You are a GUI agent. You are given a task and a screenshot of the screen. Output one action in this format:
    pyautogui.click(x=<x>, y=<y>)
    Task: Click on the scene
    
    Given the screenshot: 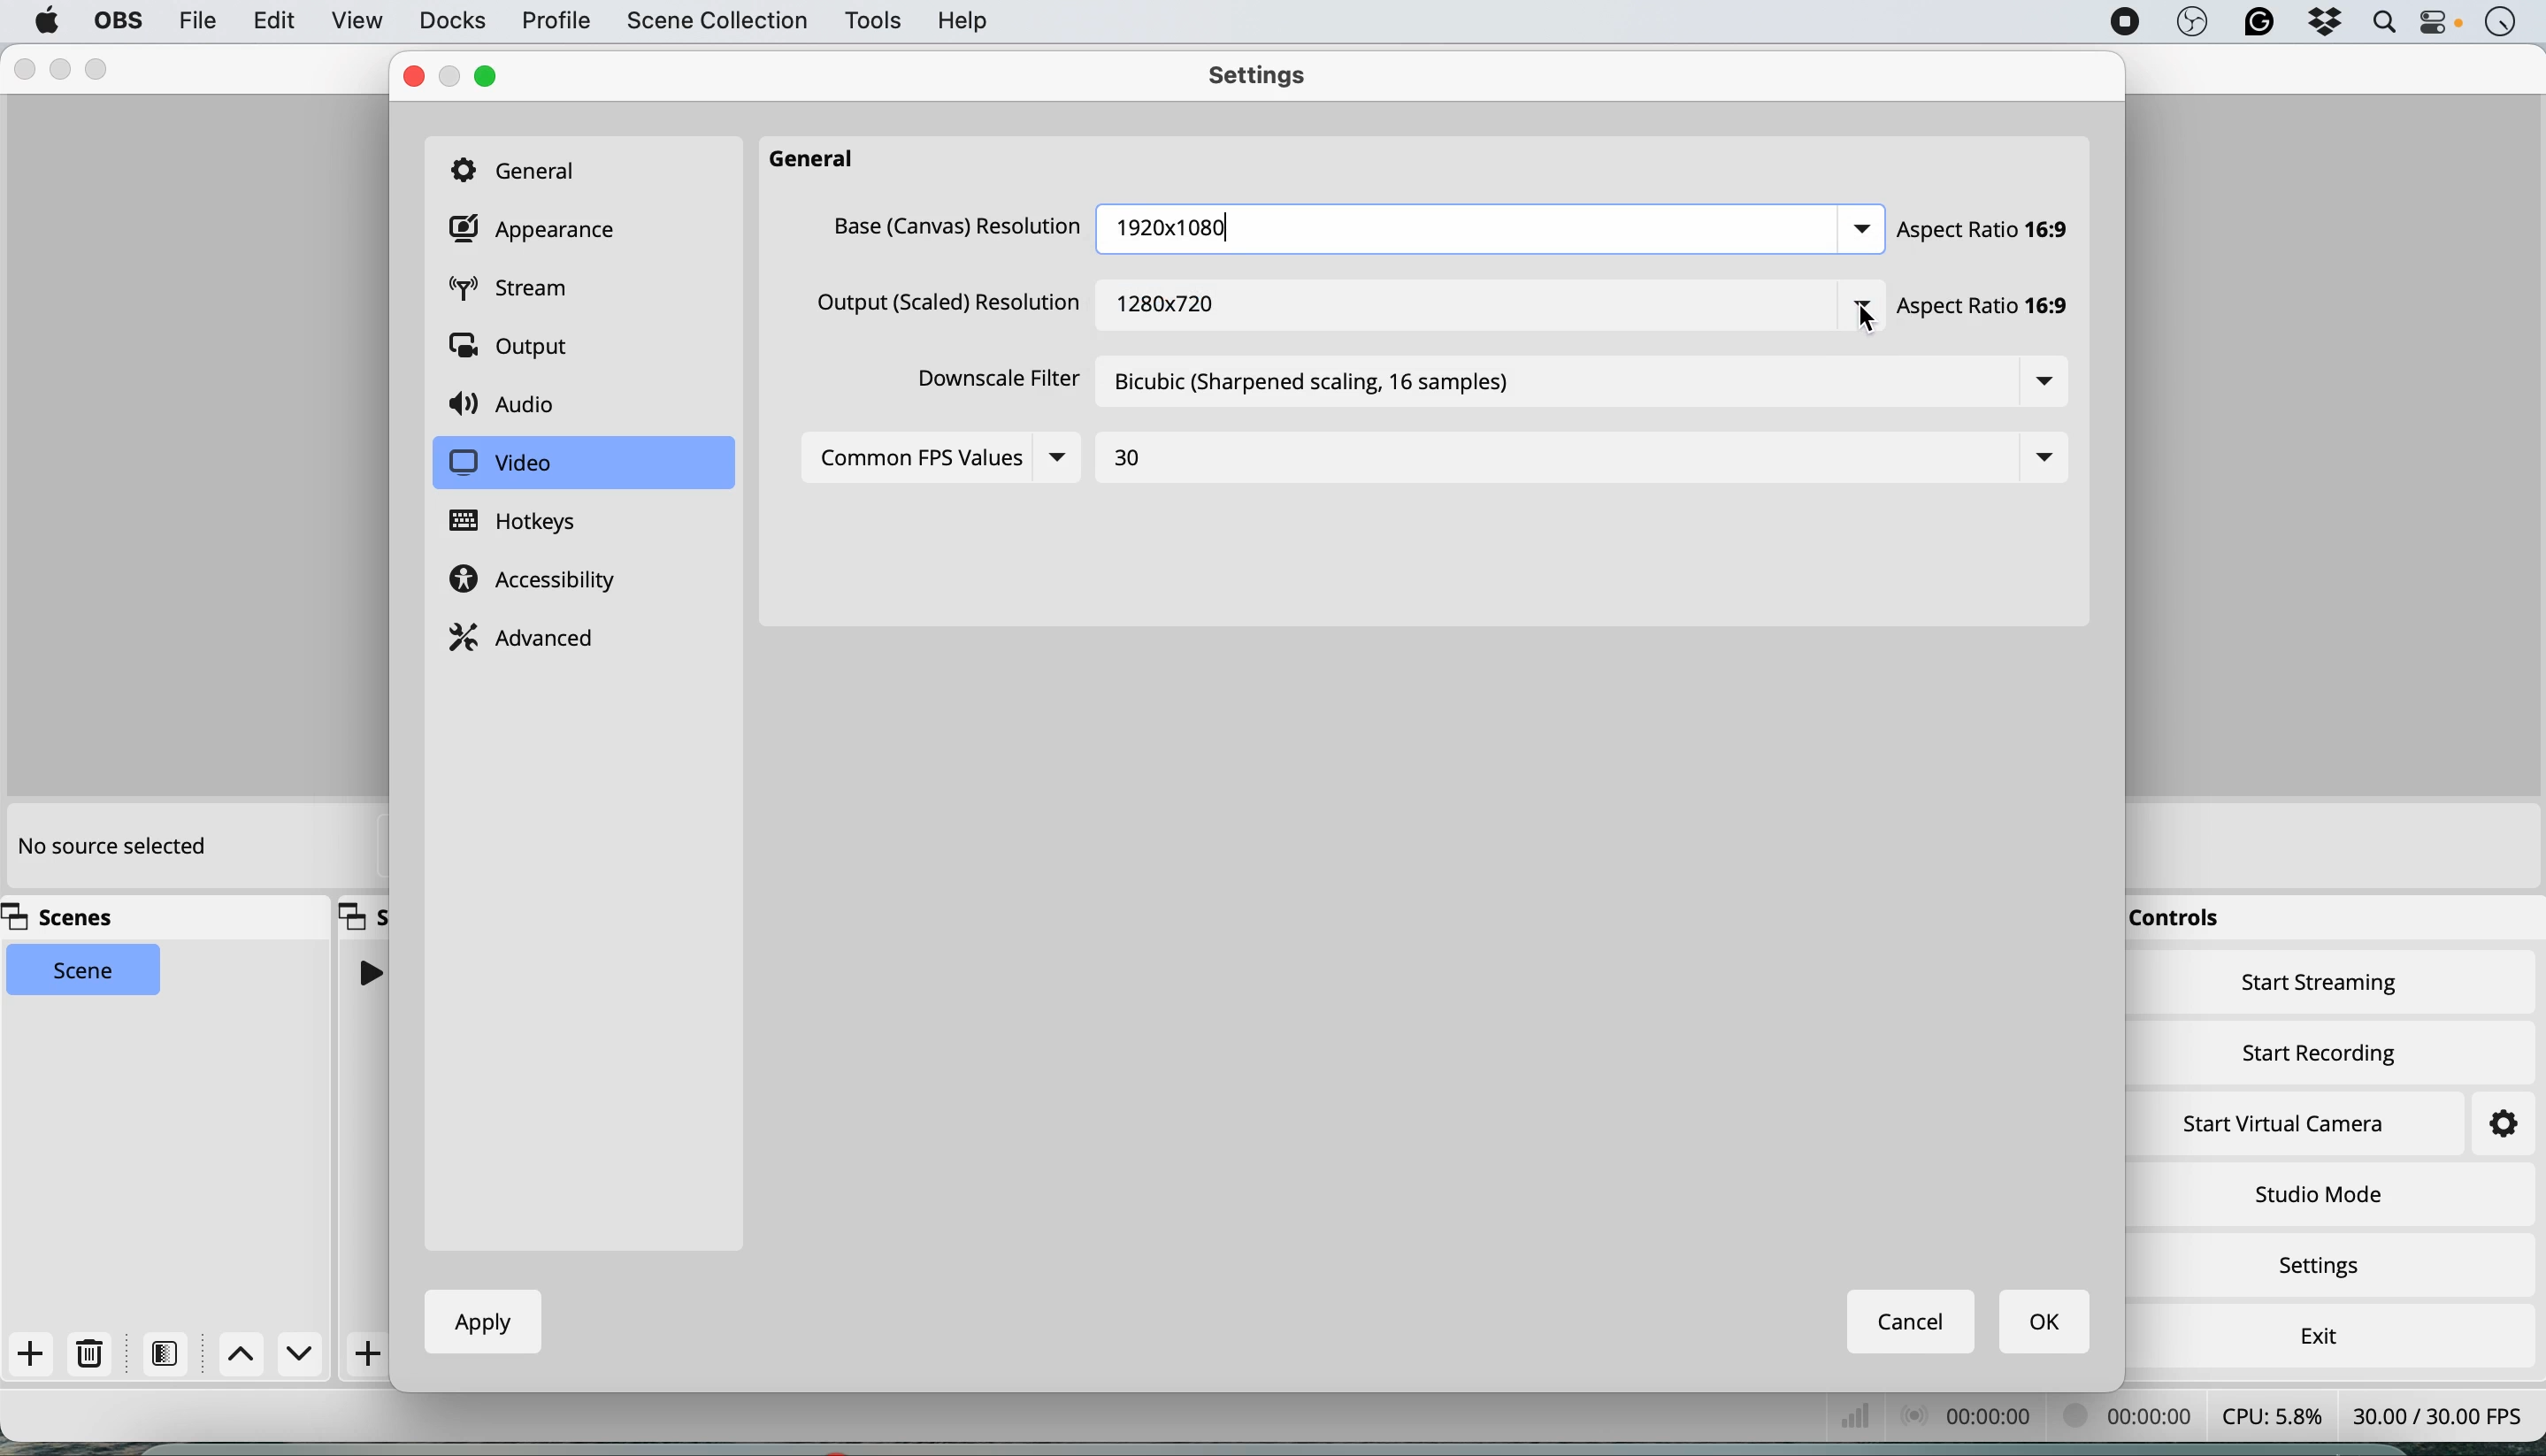 What is the action you would take?
    pyautogui.click(x=85, y=971)
    